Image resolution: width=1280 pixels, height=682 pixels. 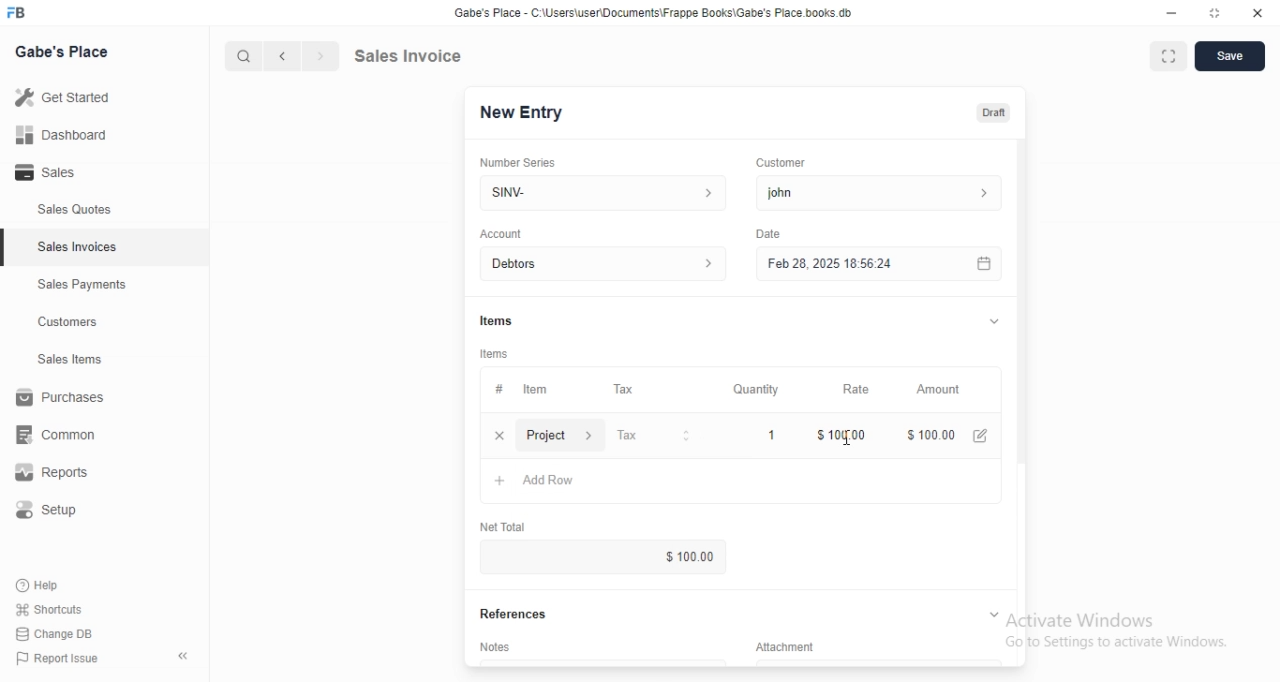 I want to click on Reports, so click(x=65, y=475).